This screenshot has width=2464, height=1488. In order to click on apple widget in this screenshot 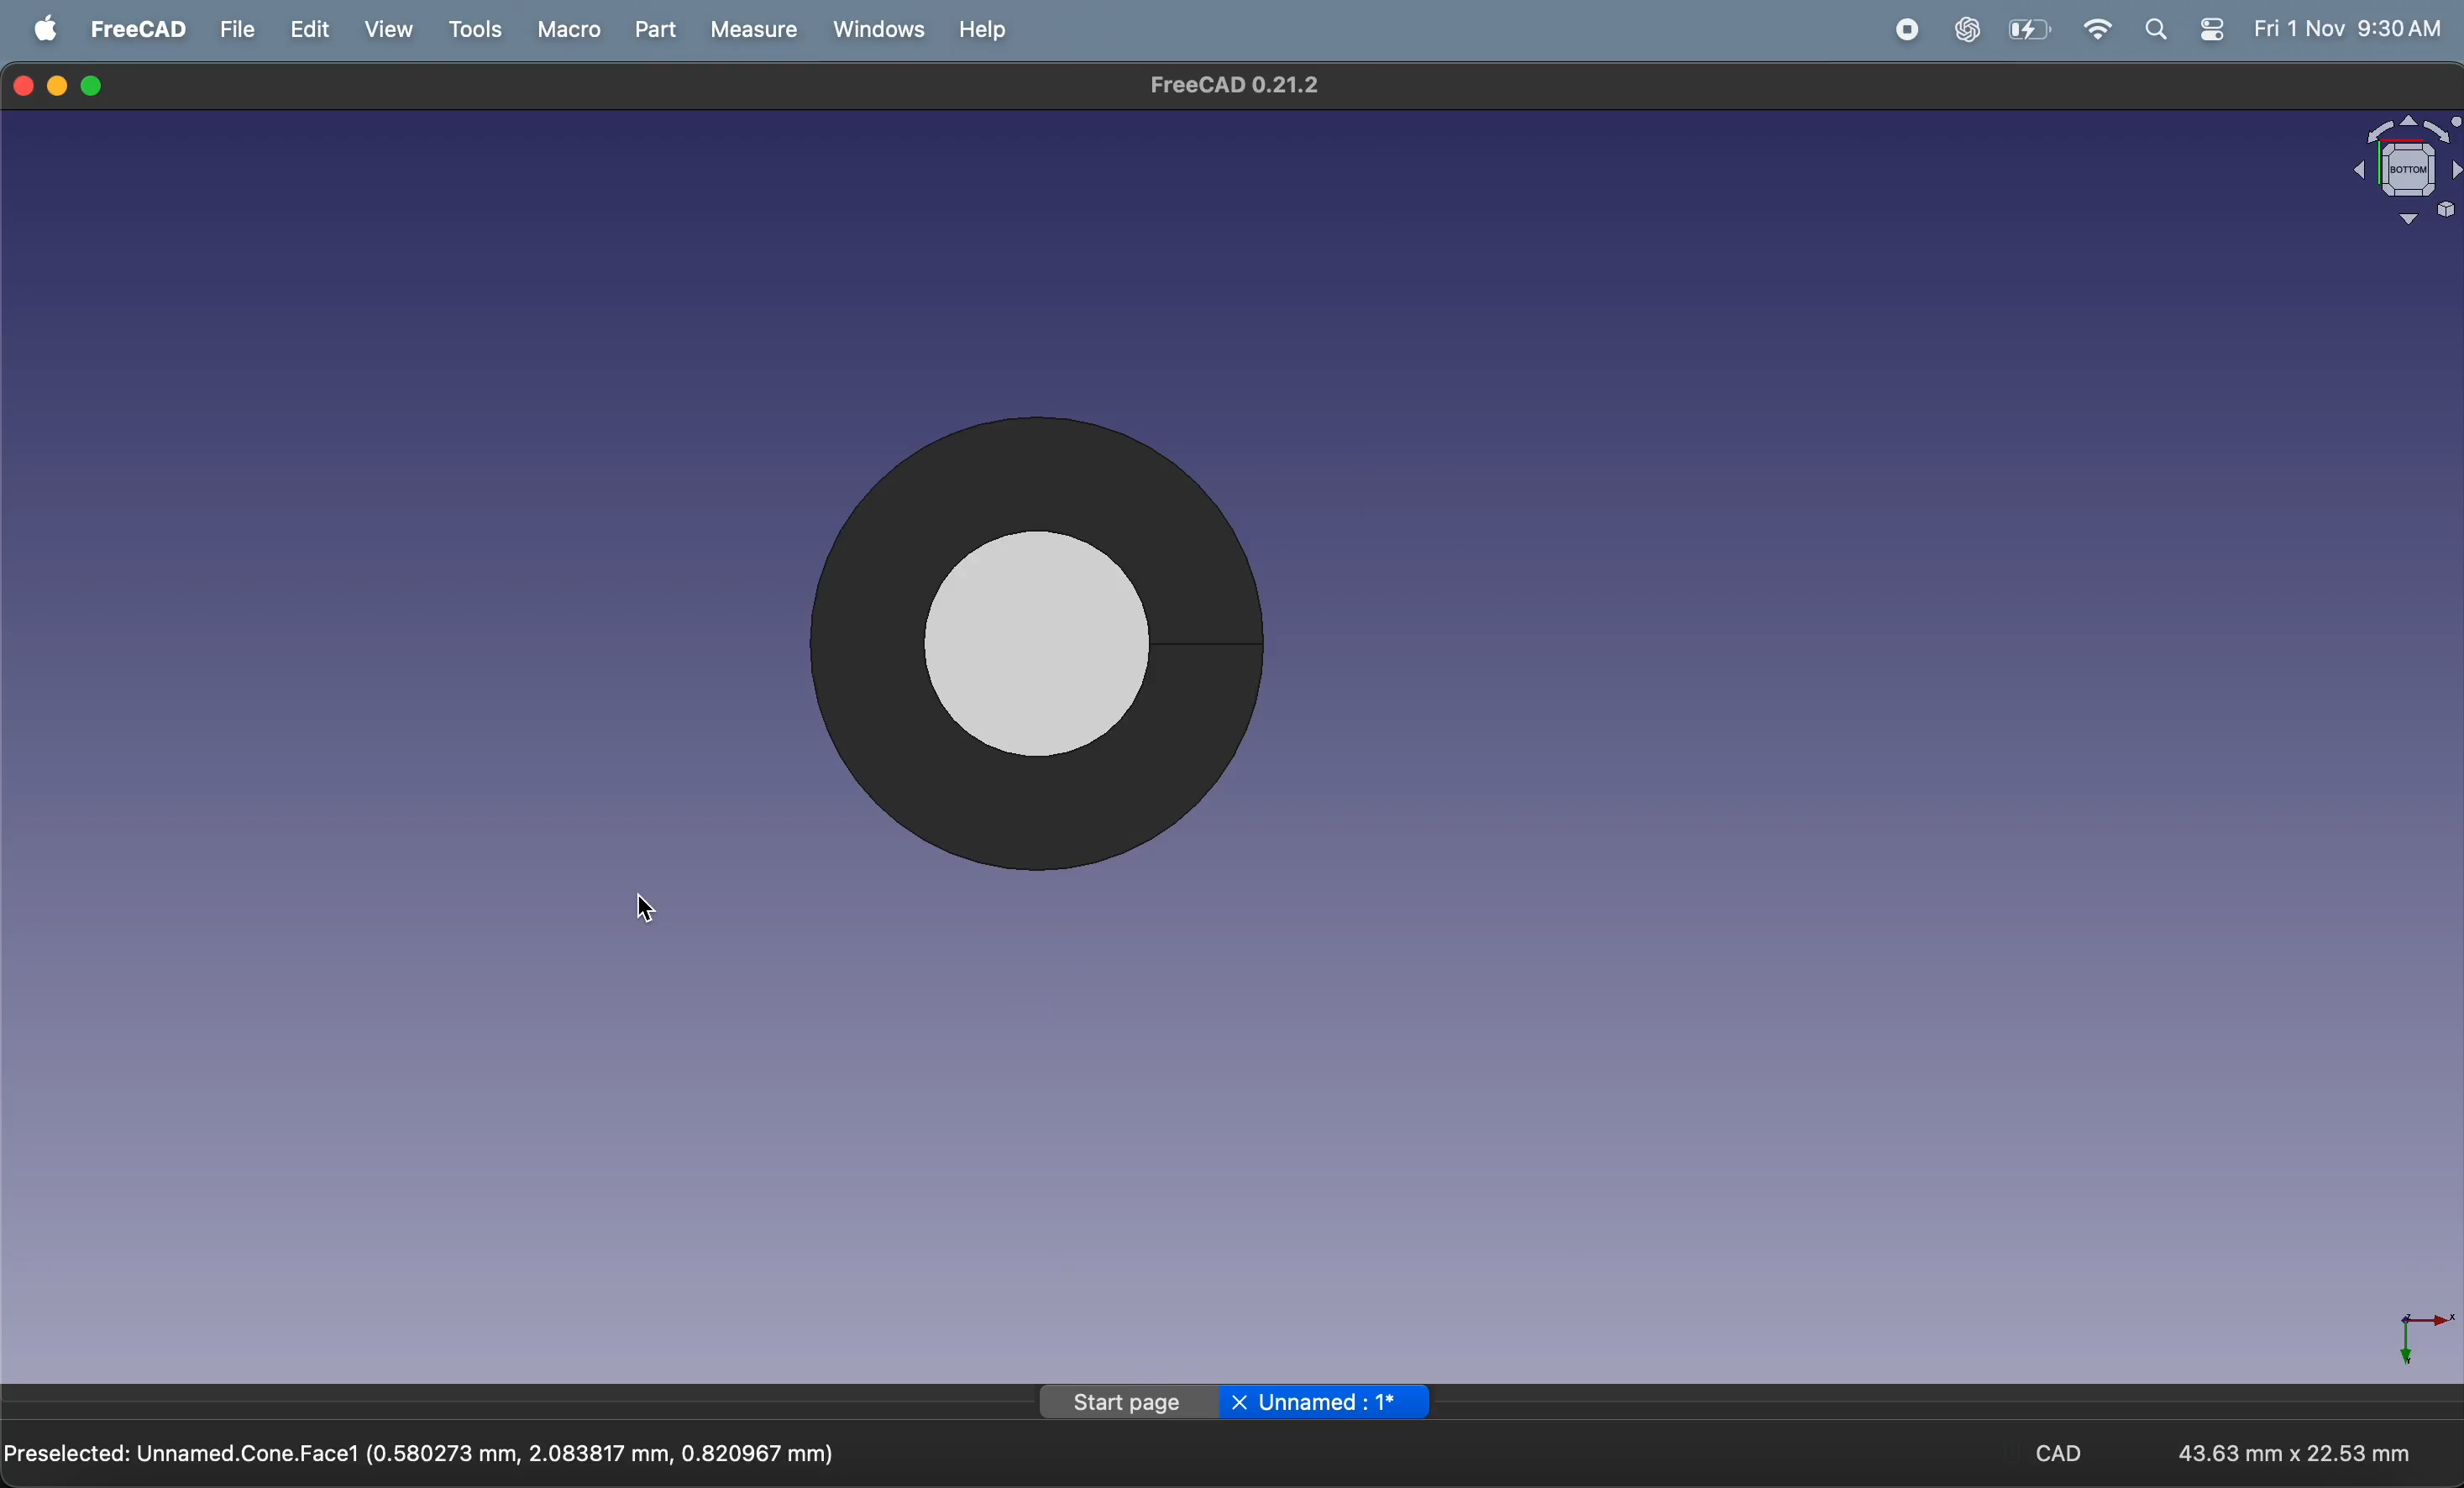, I will do `click(2216, 28)`.